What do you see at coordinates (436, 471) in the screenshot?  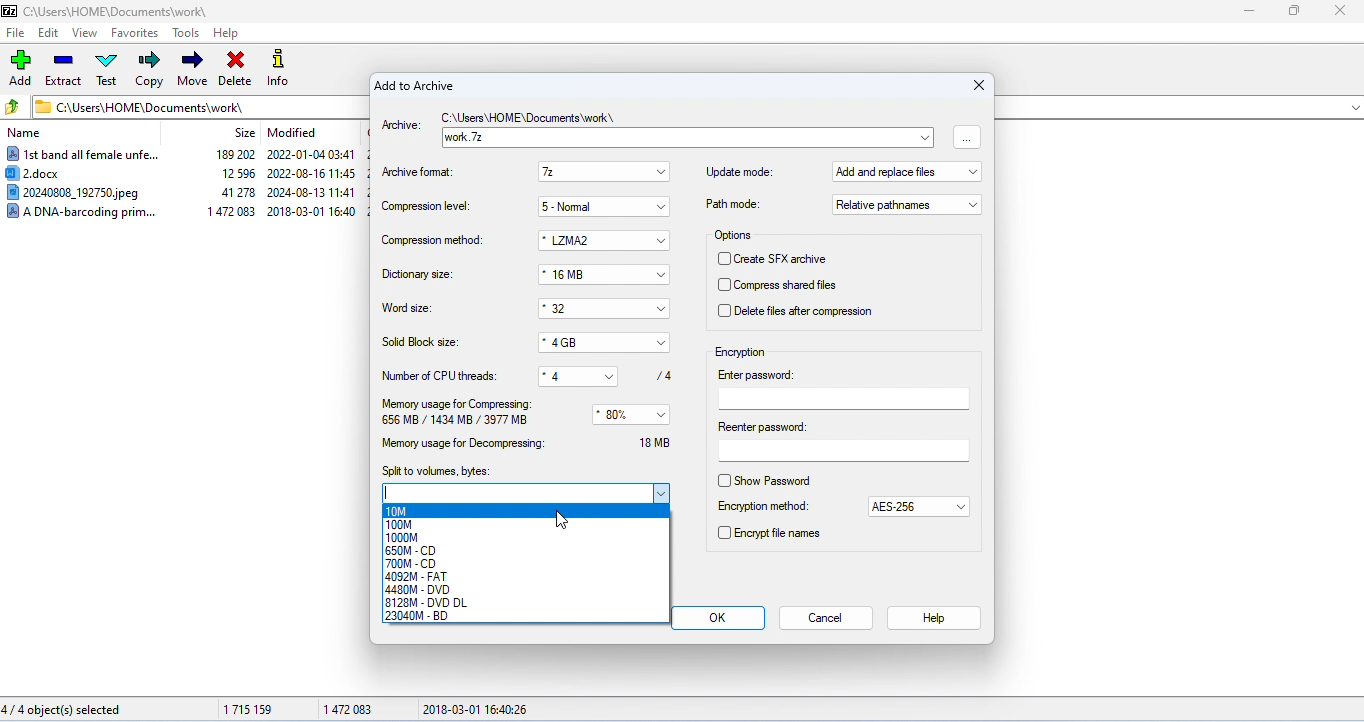 I see `split to volumes. bytes: ` at bounding box center [436, 471].